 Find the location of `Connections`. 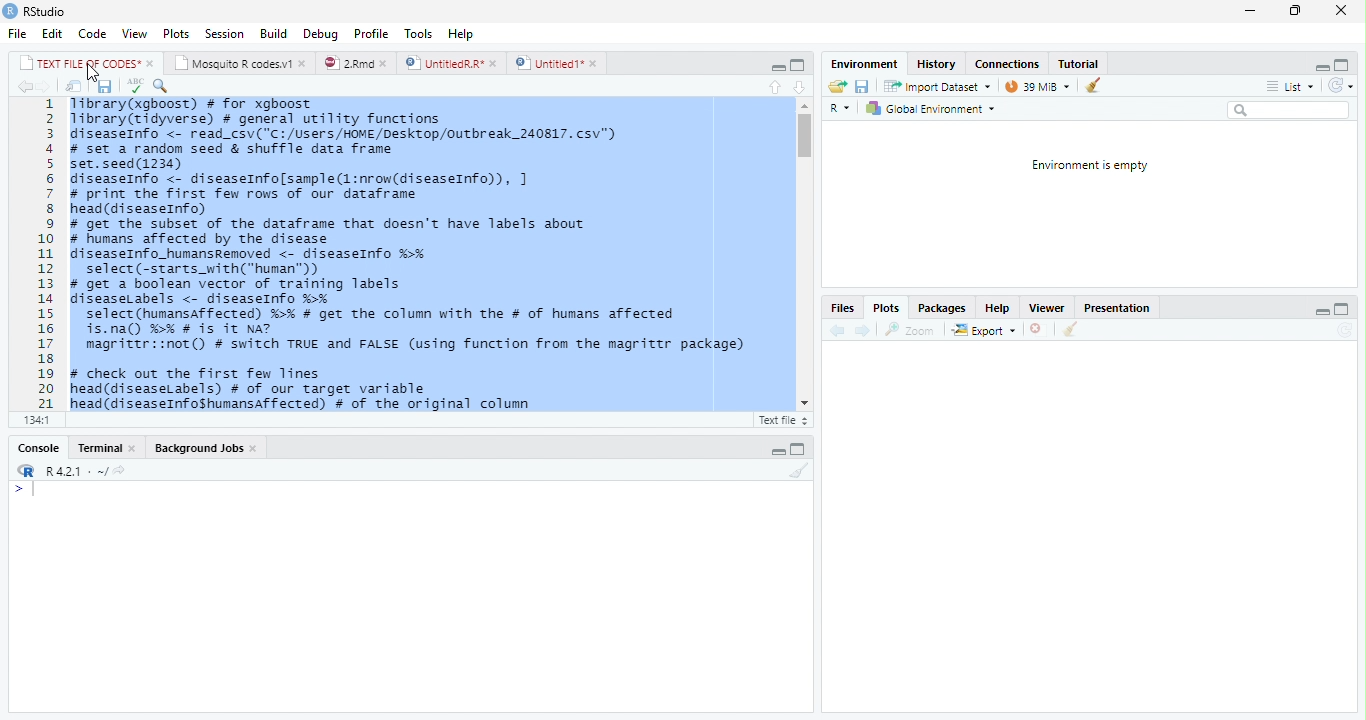

Connections is located at coordinates (1007, 64).